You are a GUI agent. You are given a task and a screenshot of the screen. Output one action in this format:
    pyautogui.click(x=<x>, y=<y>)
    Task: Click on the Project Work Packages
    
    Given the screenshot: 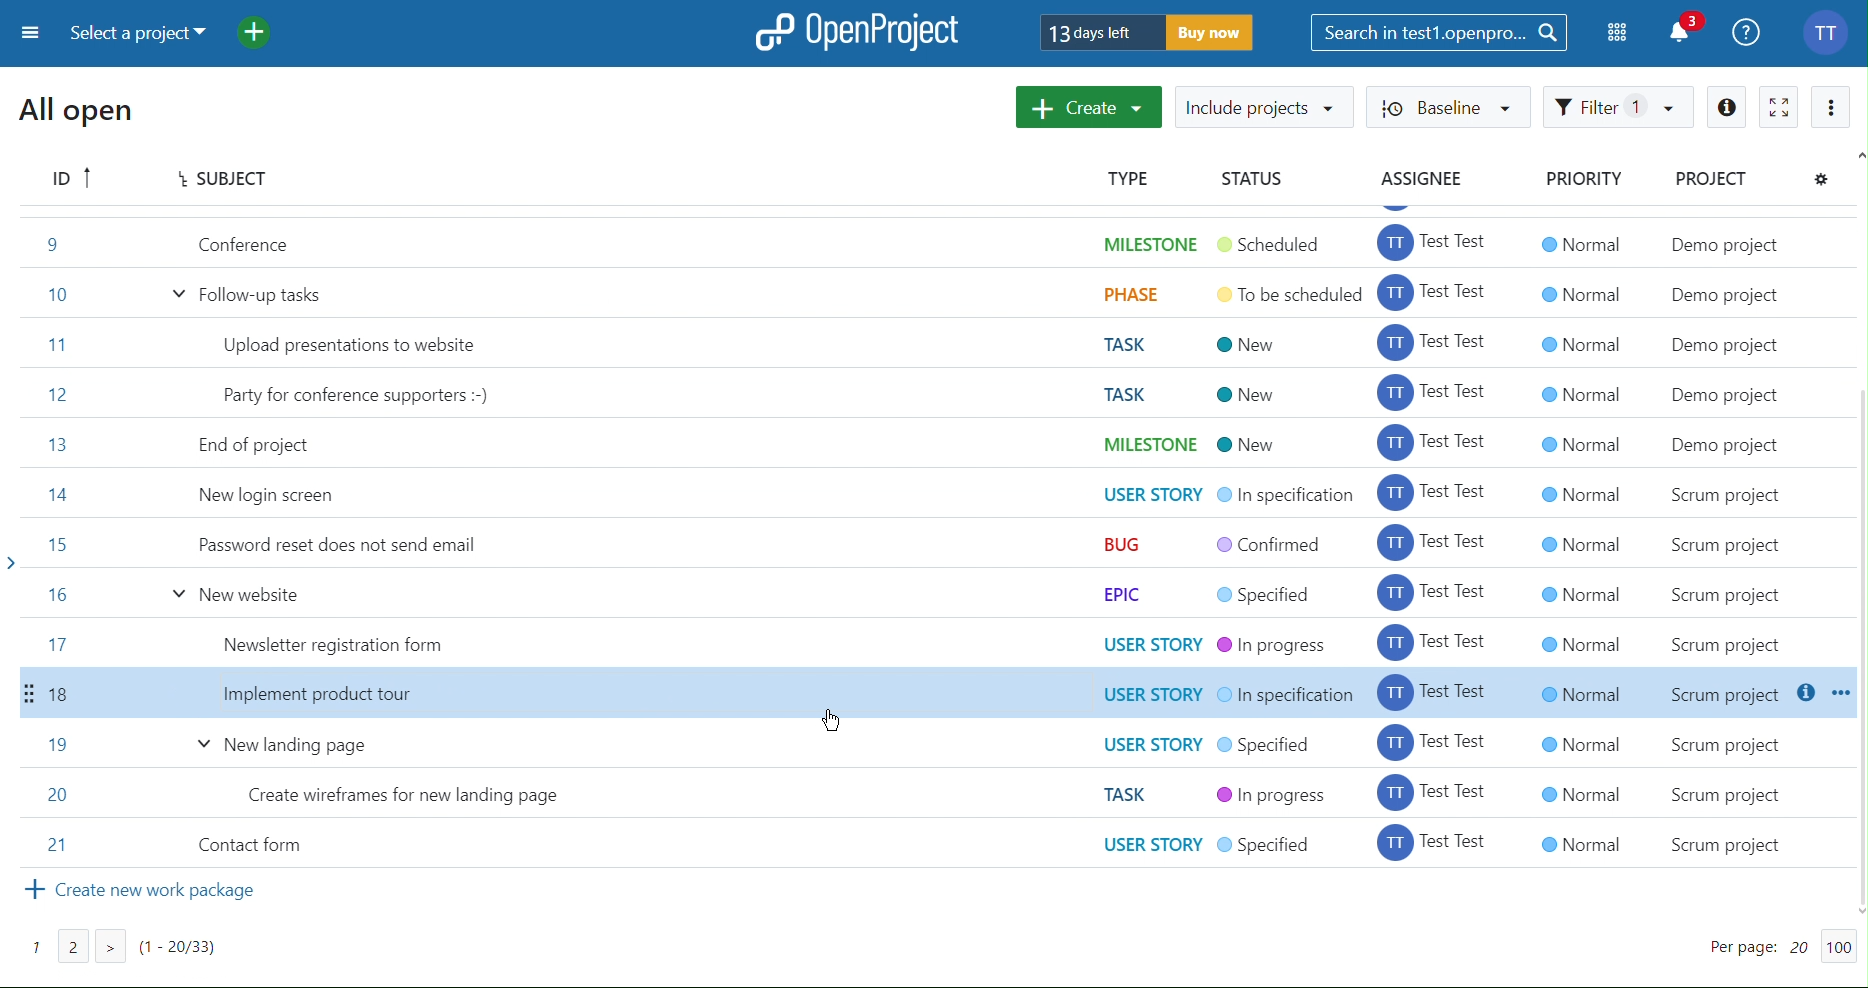 What is the action you would take?
    pyautogui.click(x=512, y=541)
    